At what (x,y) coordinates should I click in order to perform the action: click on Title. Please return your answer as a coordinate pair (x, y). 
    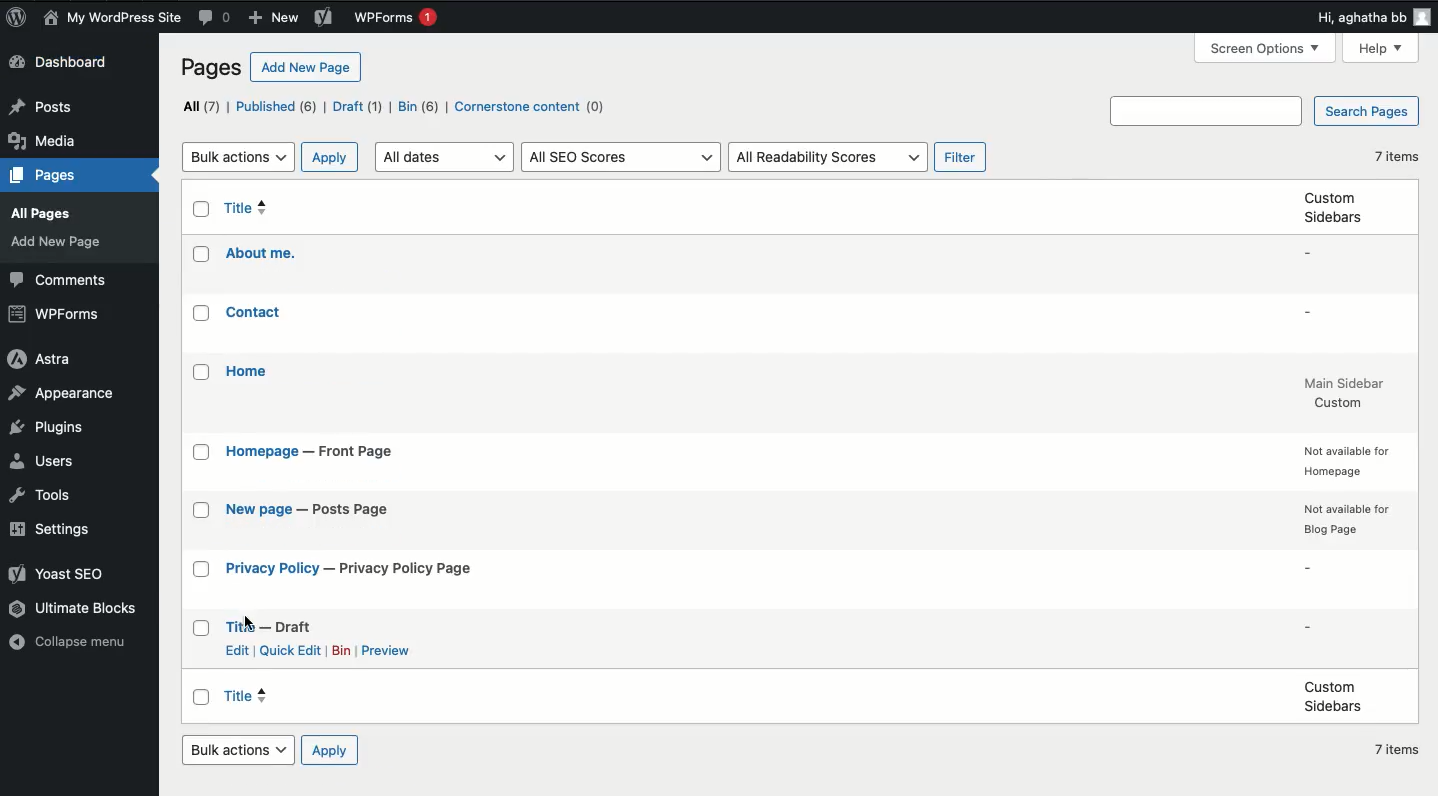
    Looking at the image, I should click on (247, 209).